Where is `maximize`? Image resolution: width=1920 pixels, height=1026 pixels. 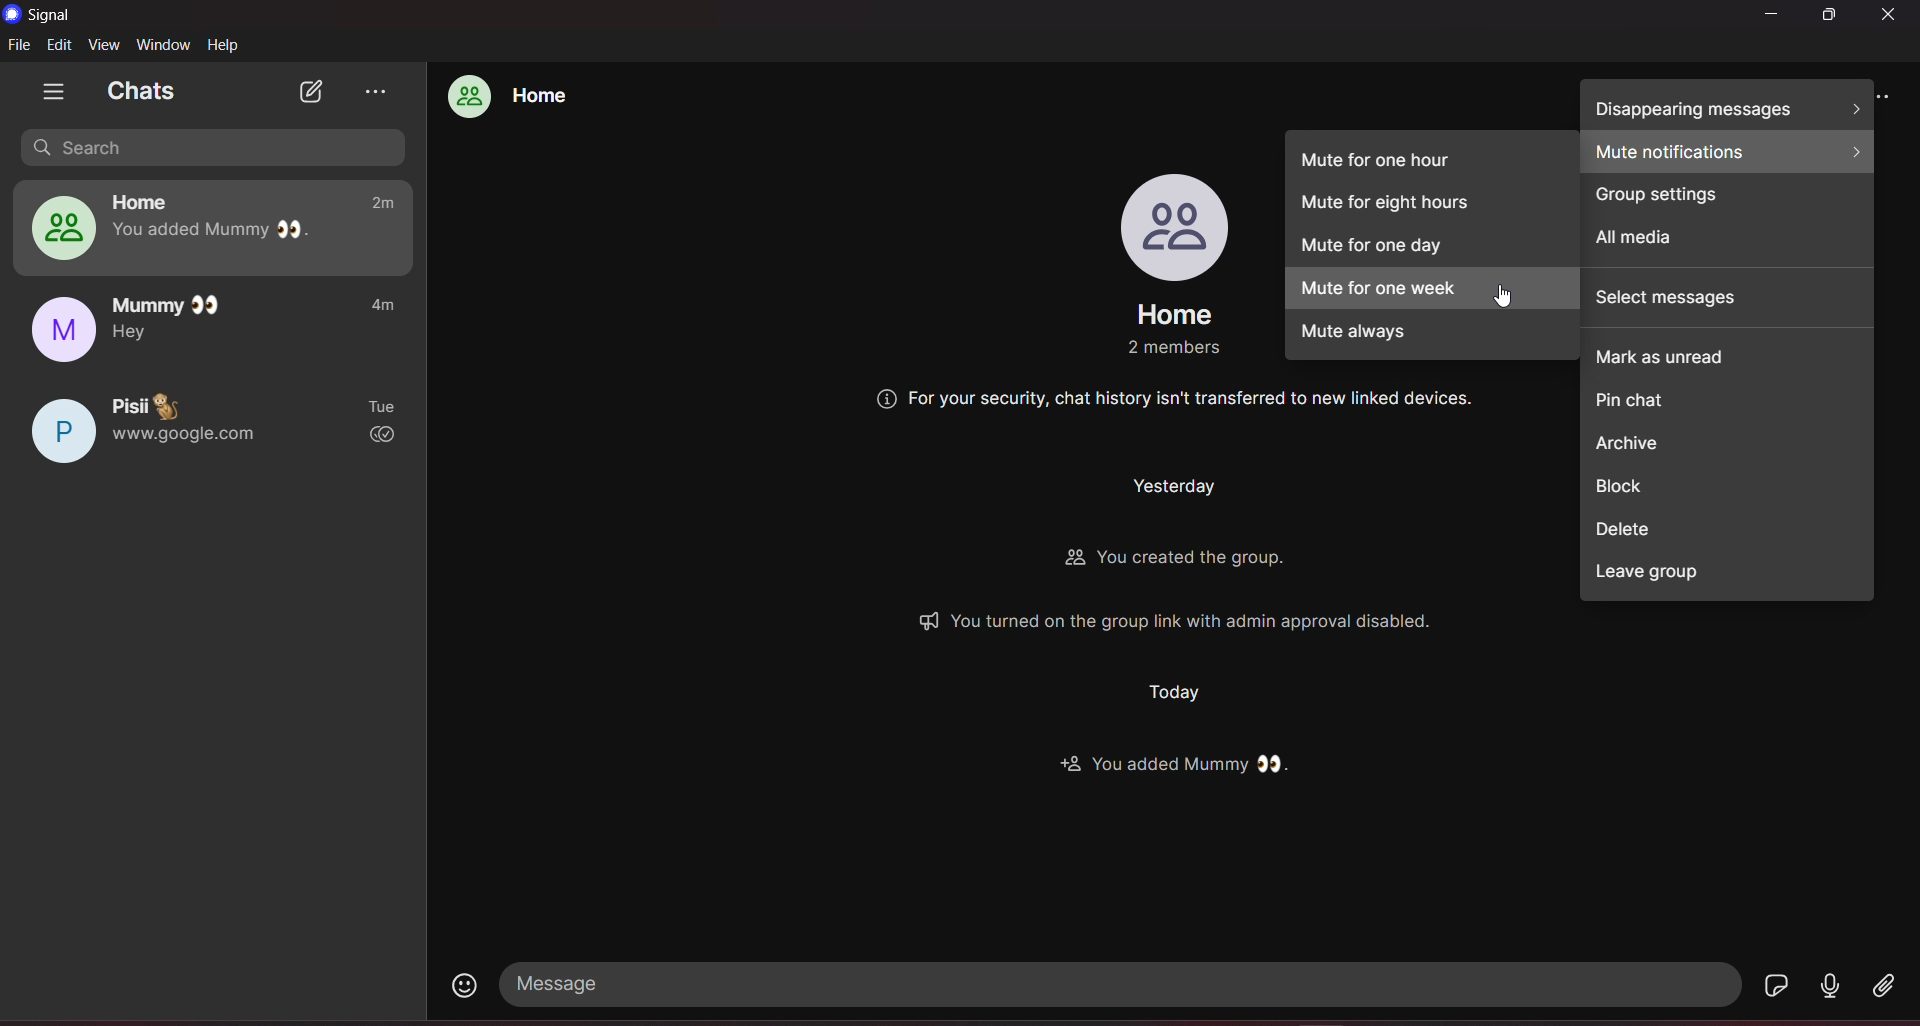 maximize is located at coordinates (1831, 18).